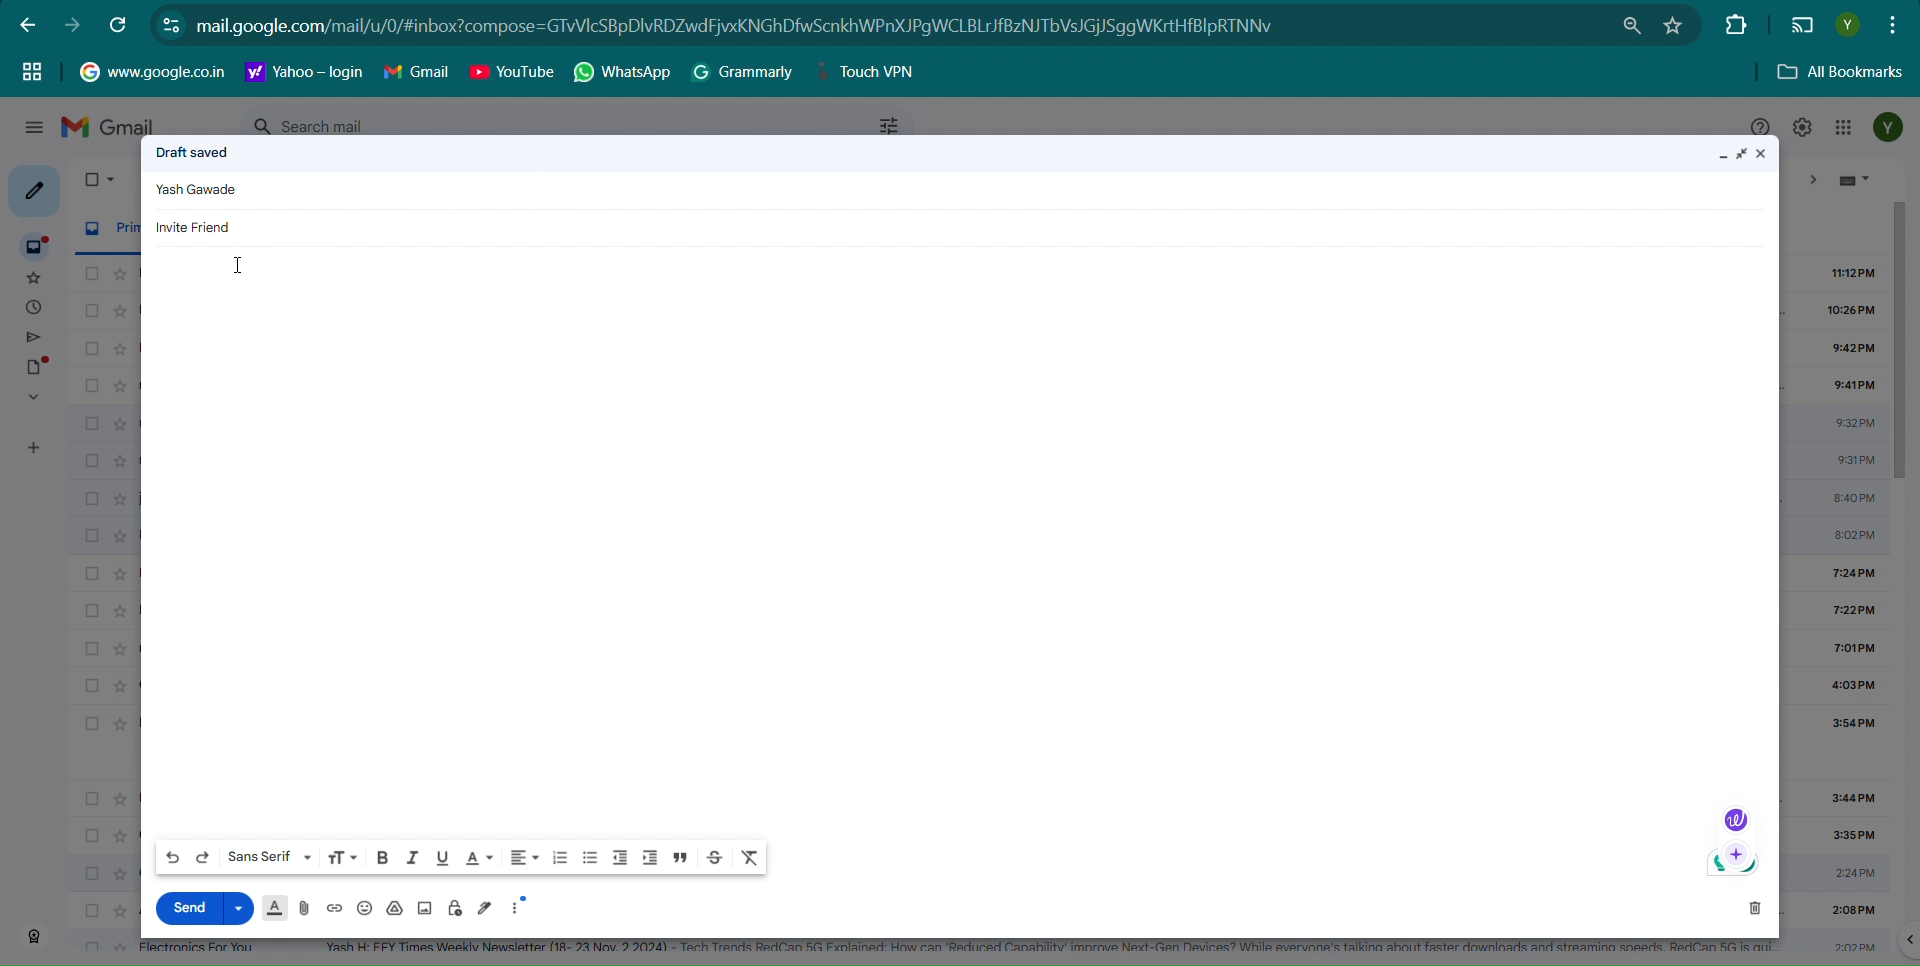  What do you see at coordinates (716, 857) in the screenshot?
I see `Strikethrough` at bounding box center [716, 857].